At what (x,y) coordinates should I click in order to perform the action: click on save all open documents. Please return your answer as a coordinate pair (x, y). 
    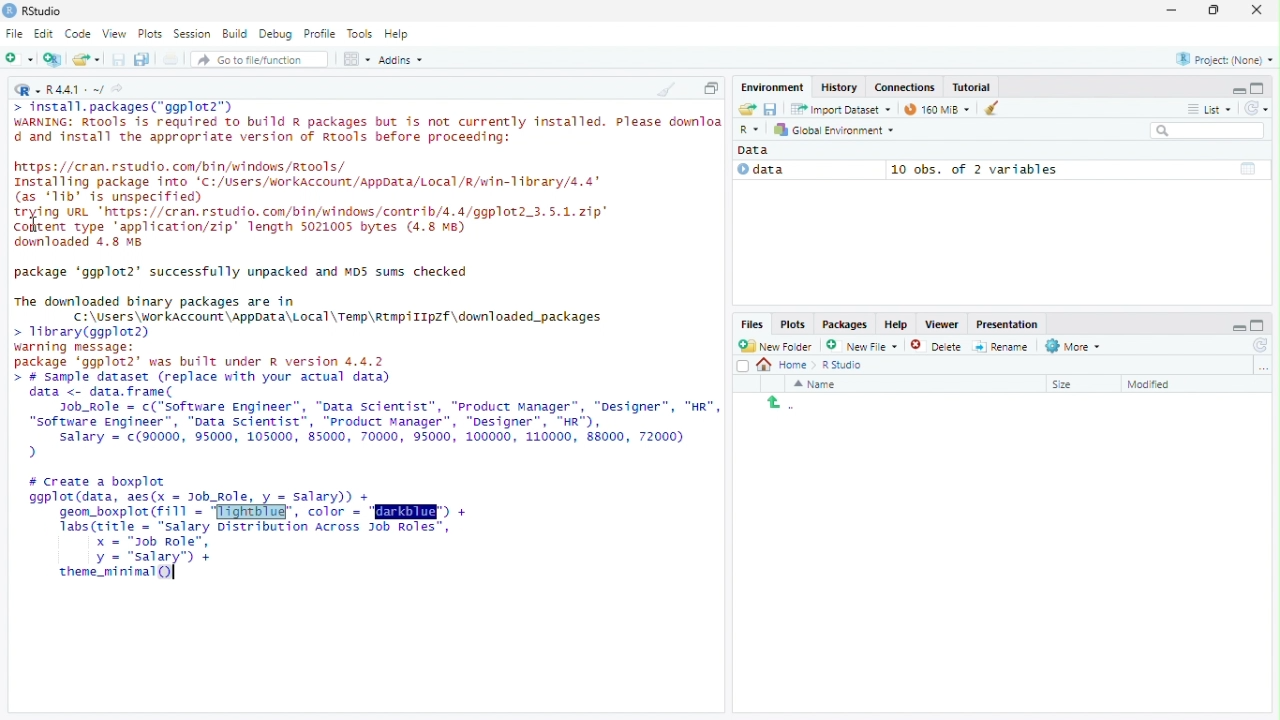
    Looking at the image, I should click on (143, 59).